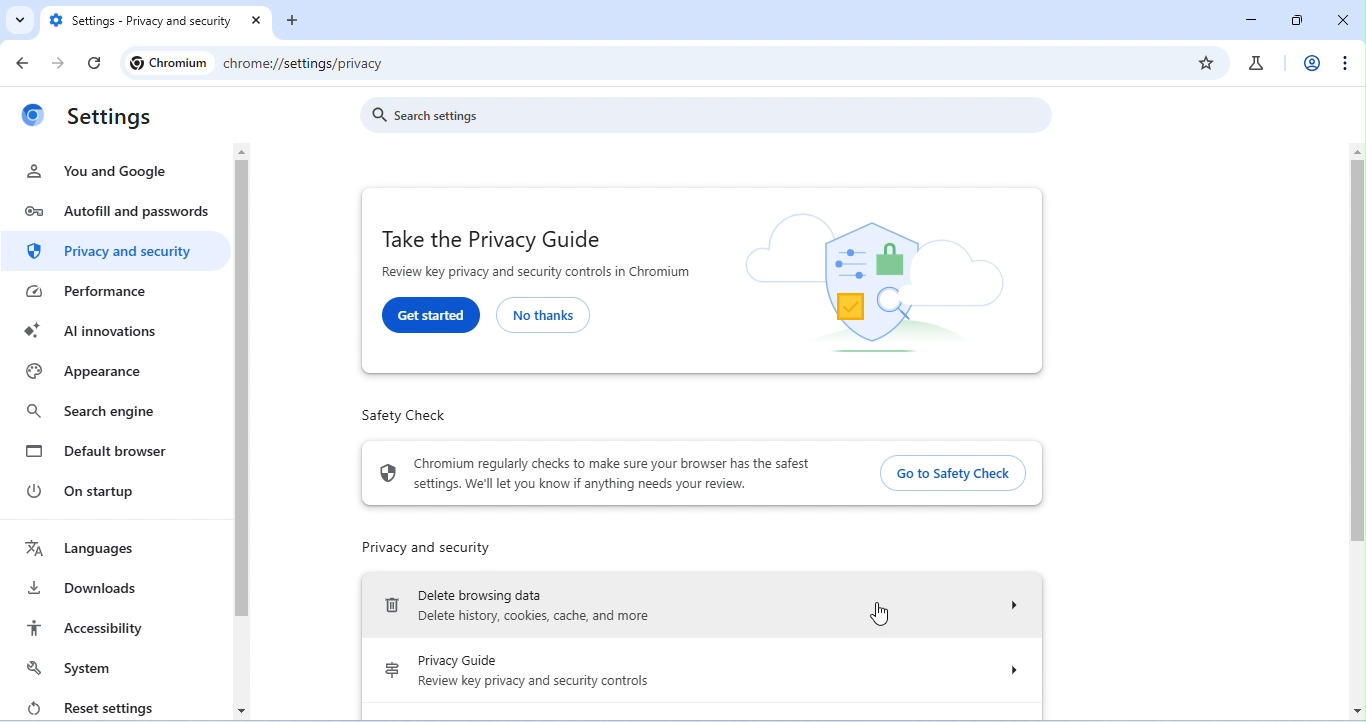 The width and height of the screenshot is (1366, 722). I want to click on system, so click(79, 668).